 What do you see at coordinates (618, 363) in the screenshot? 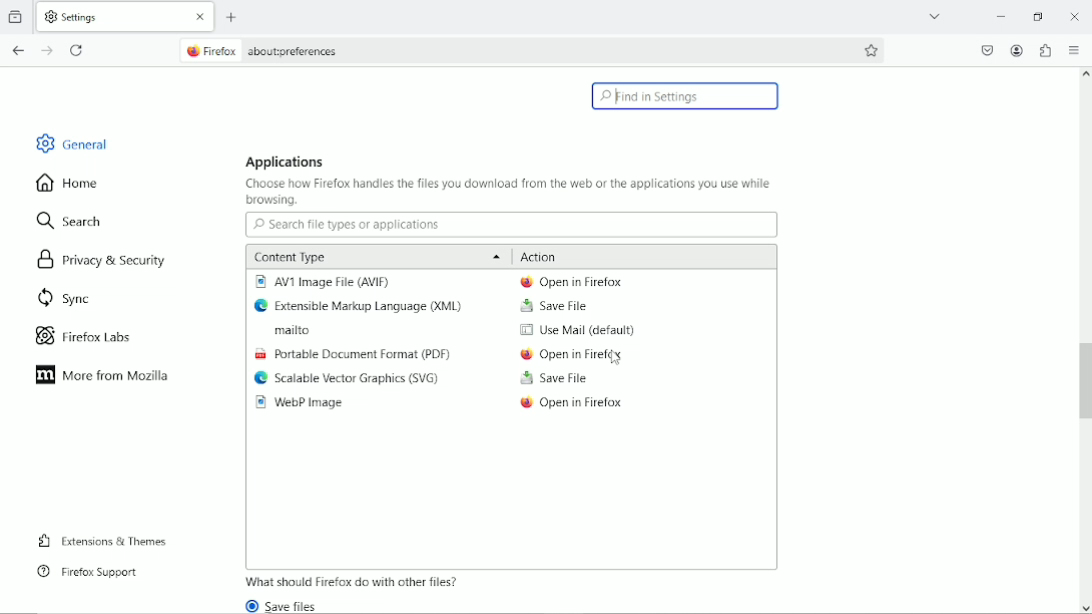
I see `Cursor` at bounding box center [618, 363].